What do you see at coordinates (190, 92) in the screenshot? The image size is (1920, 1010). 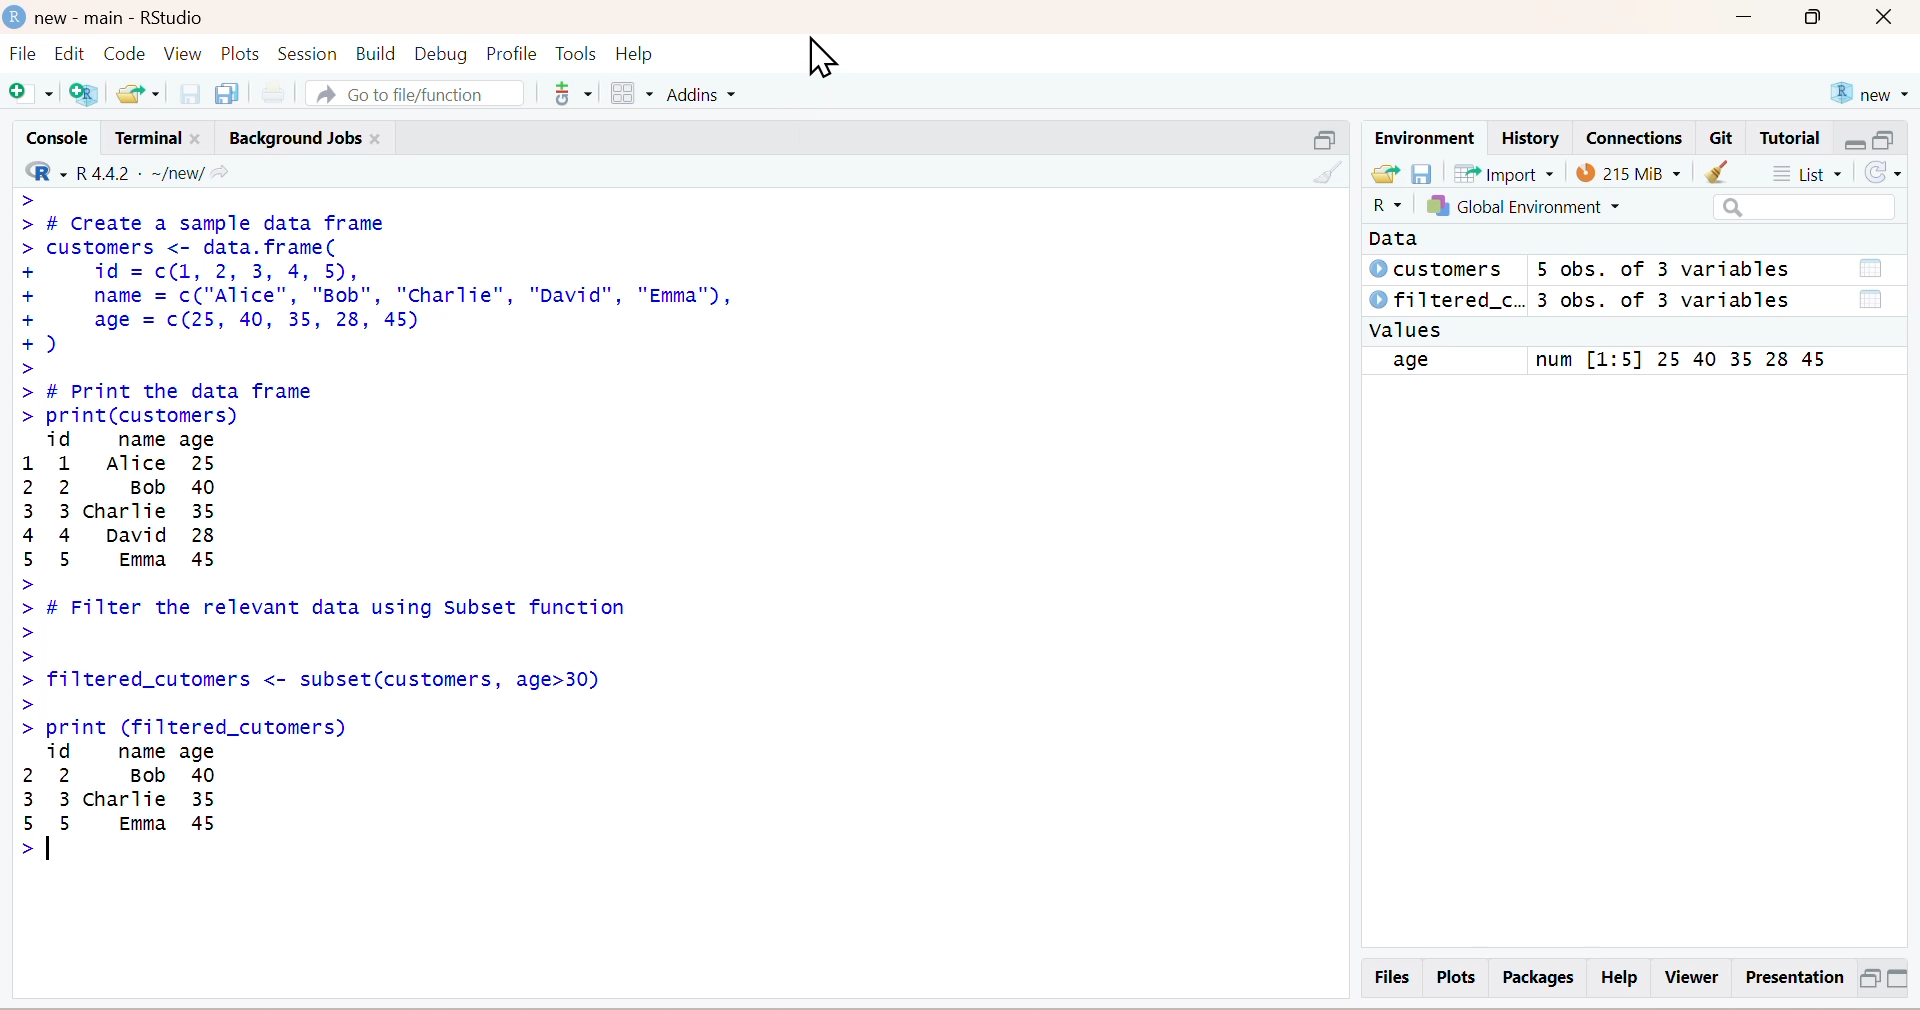 I see `save current file` at bounding box center [190, 92].